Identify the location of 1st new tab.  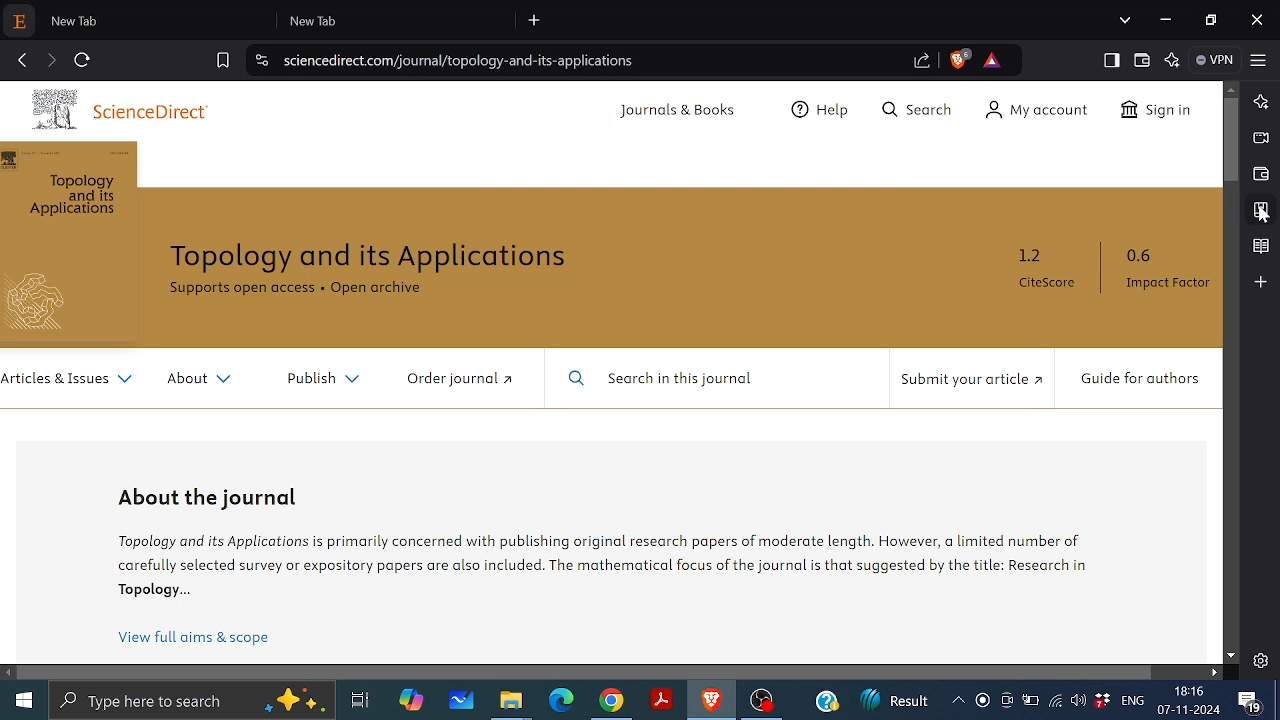
(160, 20).